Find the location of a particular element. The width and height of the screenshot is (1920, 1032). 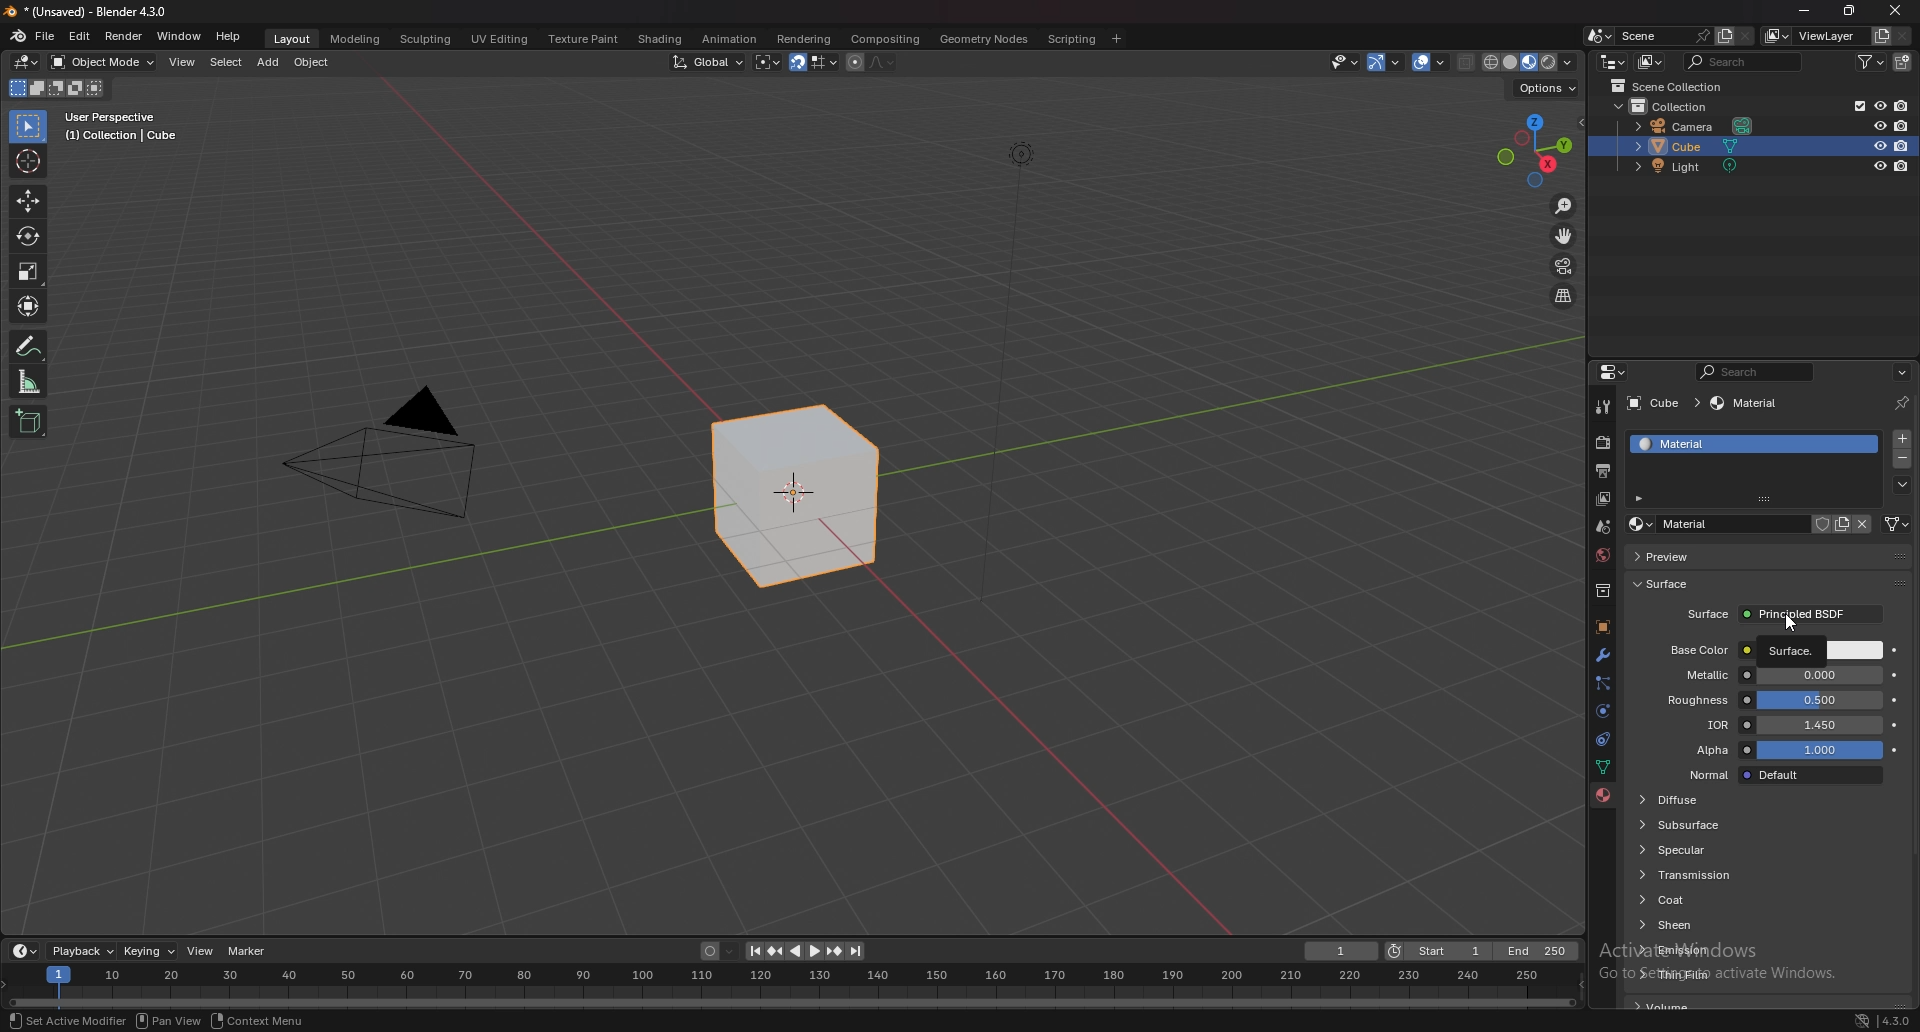

add collection is located at coordinates (1904, 62).